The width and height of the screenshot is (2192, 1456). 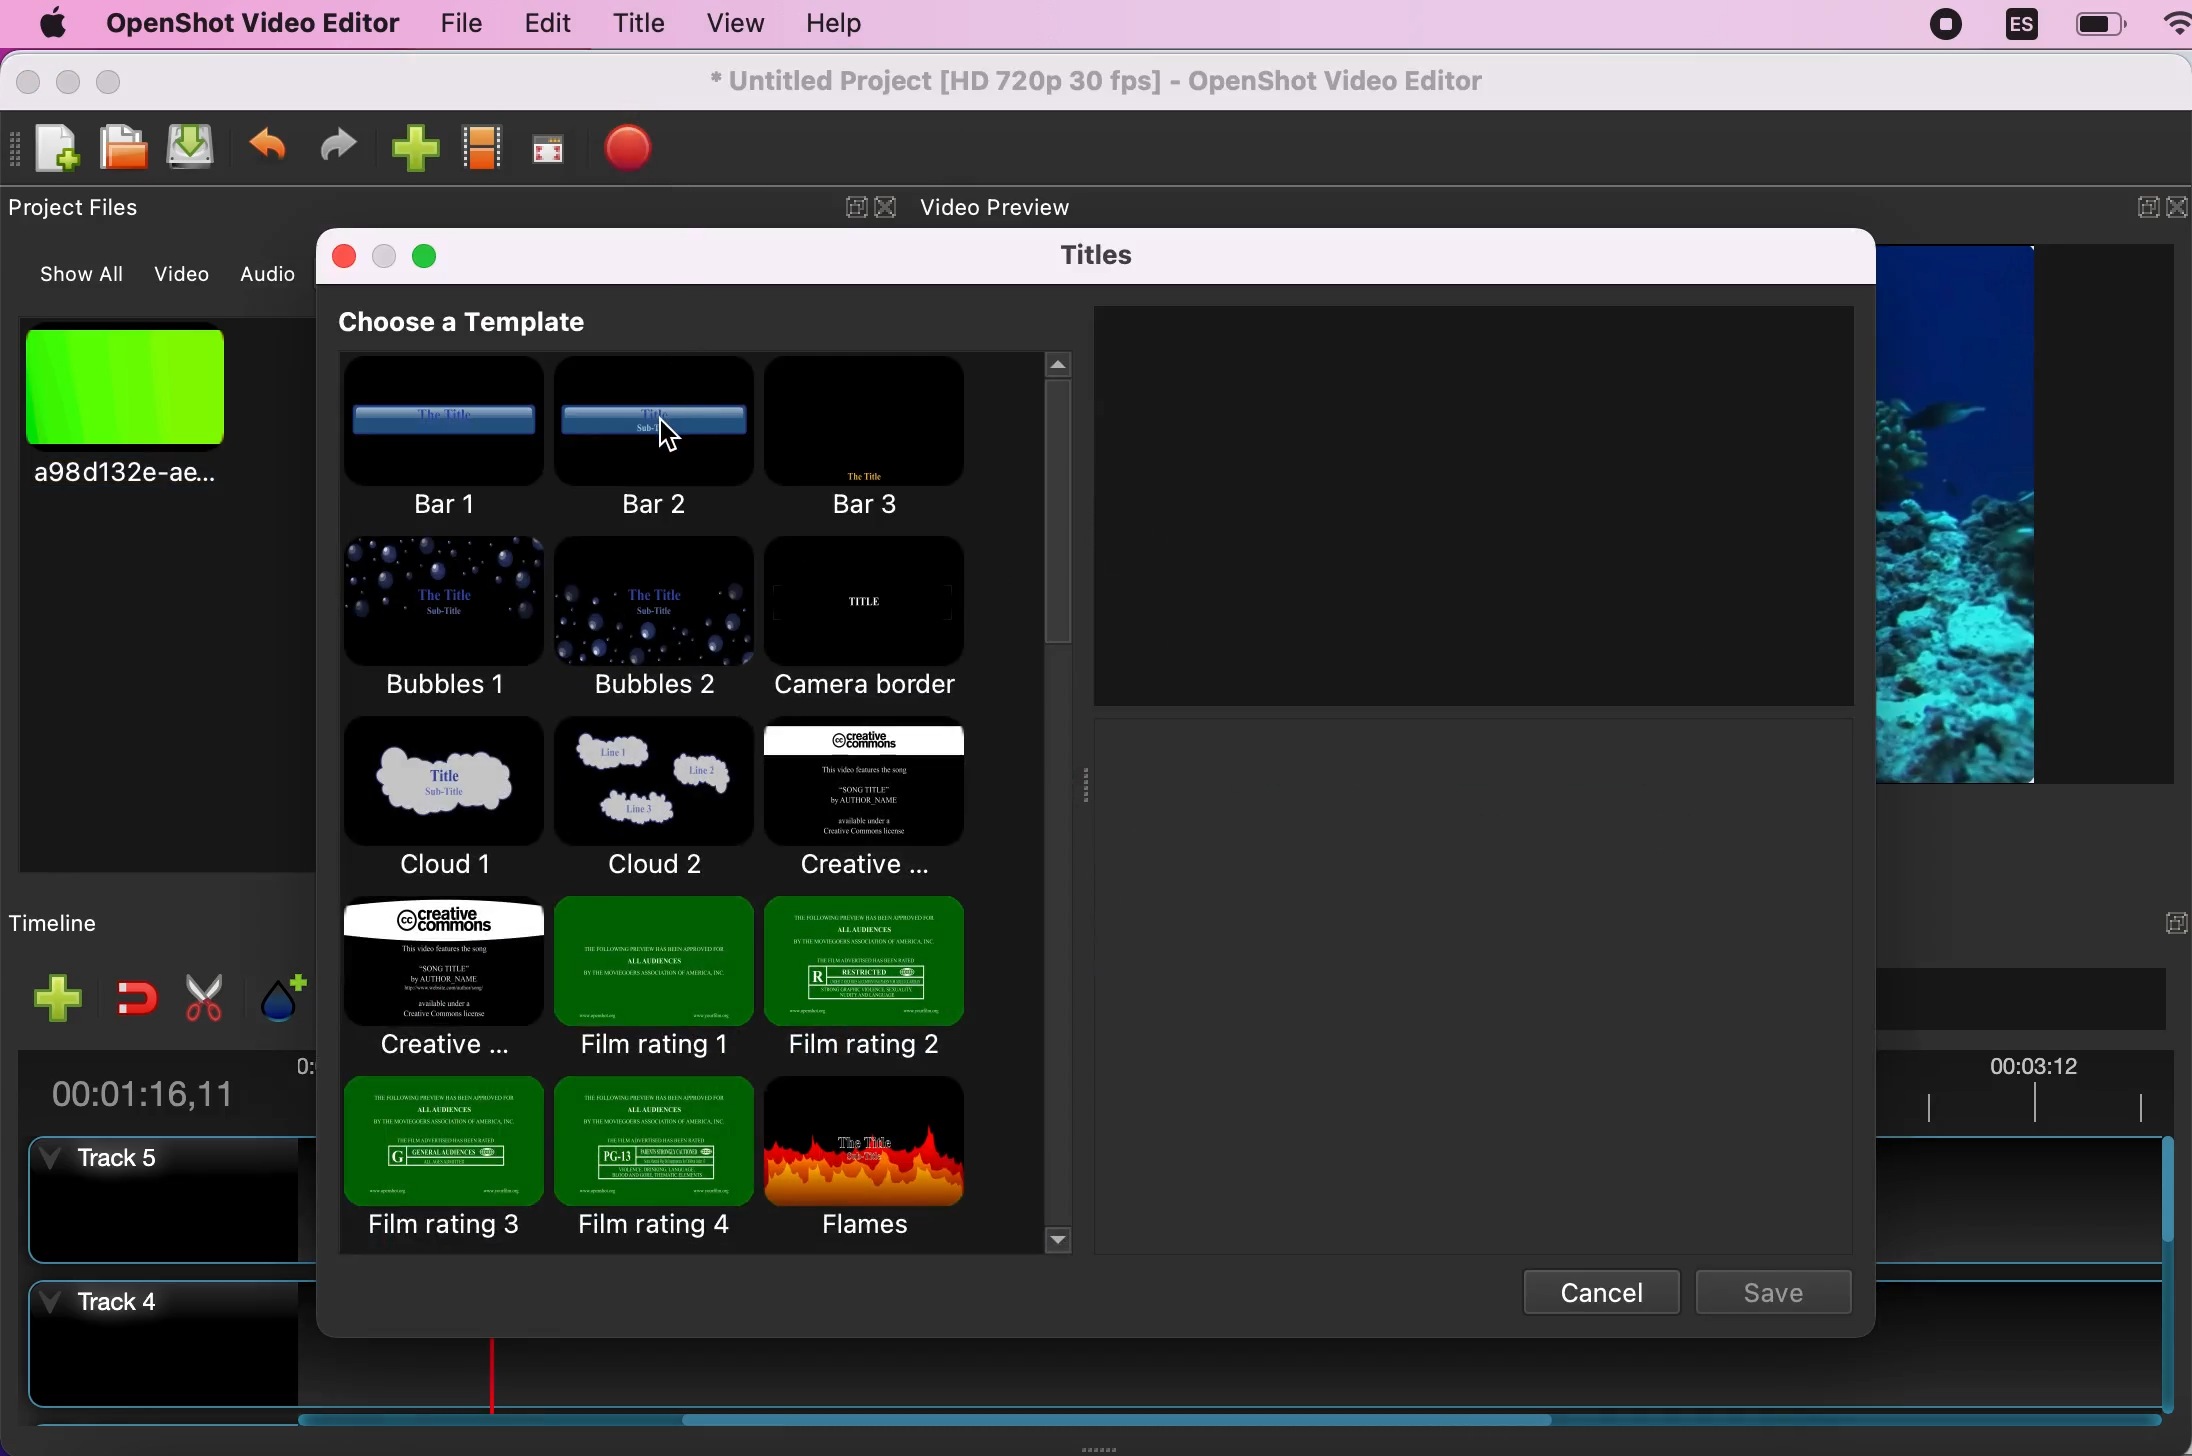 I want to click on full screen, so click(x=553, y=144).